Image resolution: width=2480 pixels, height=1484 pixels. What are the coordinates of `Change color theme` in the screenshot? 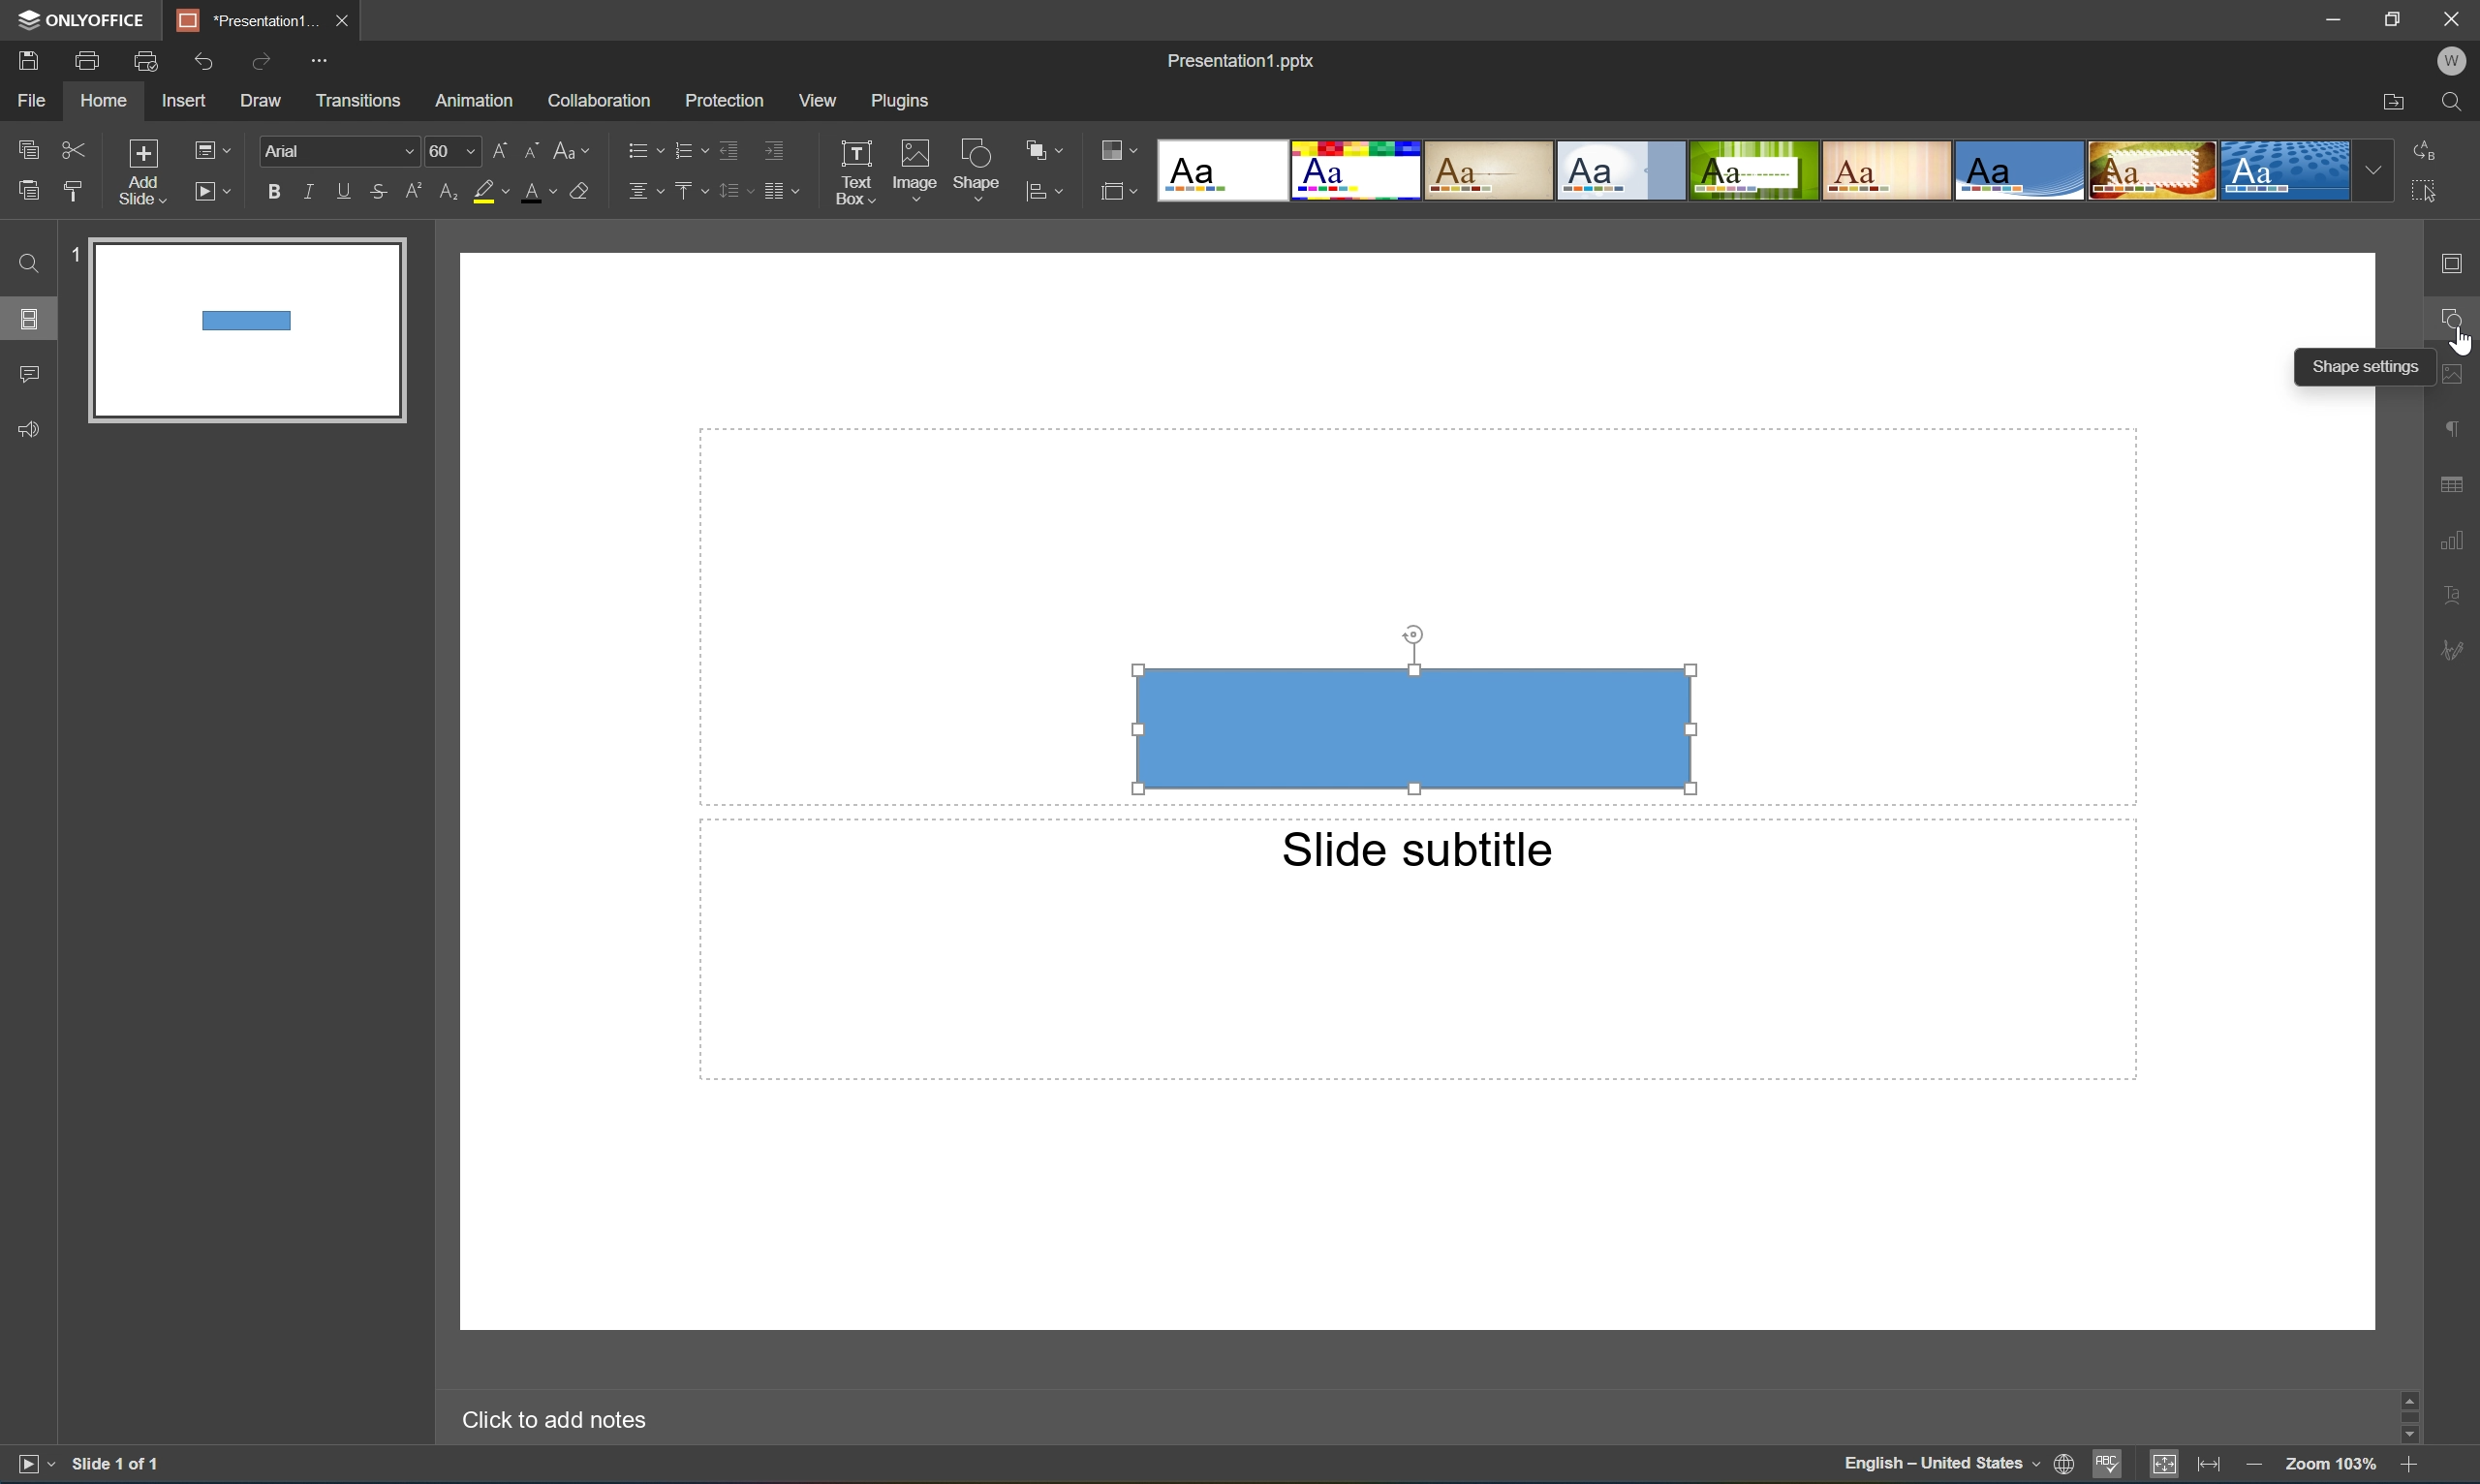 It's located at (1119, 151).